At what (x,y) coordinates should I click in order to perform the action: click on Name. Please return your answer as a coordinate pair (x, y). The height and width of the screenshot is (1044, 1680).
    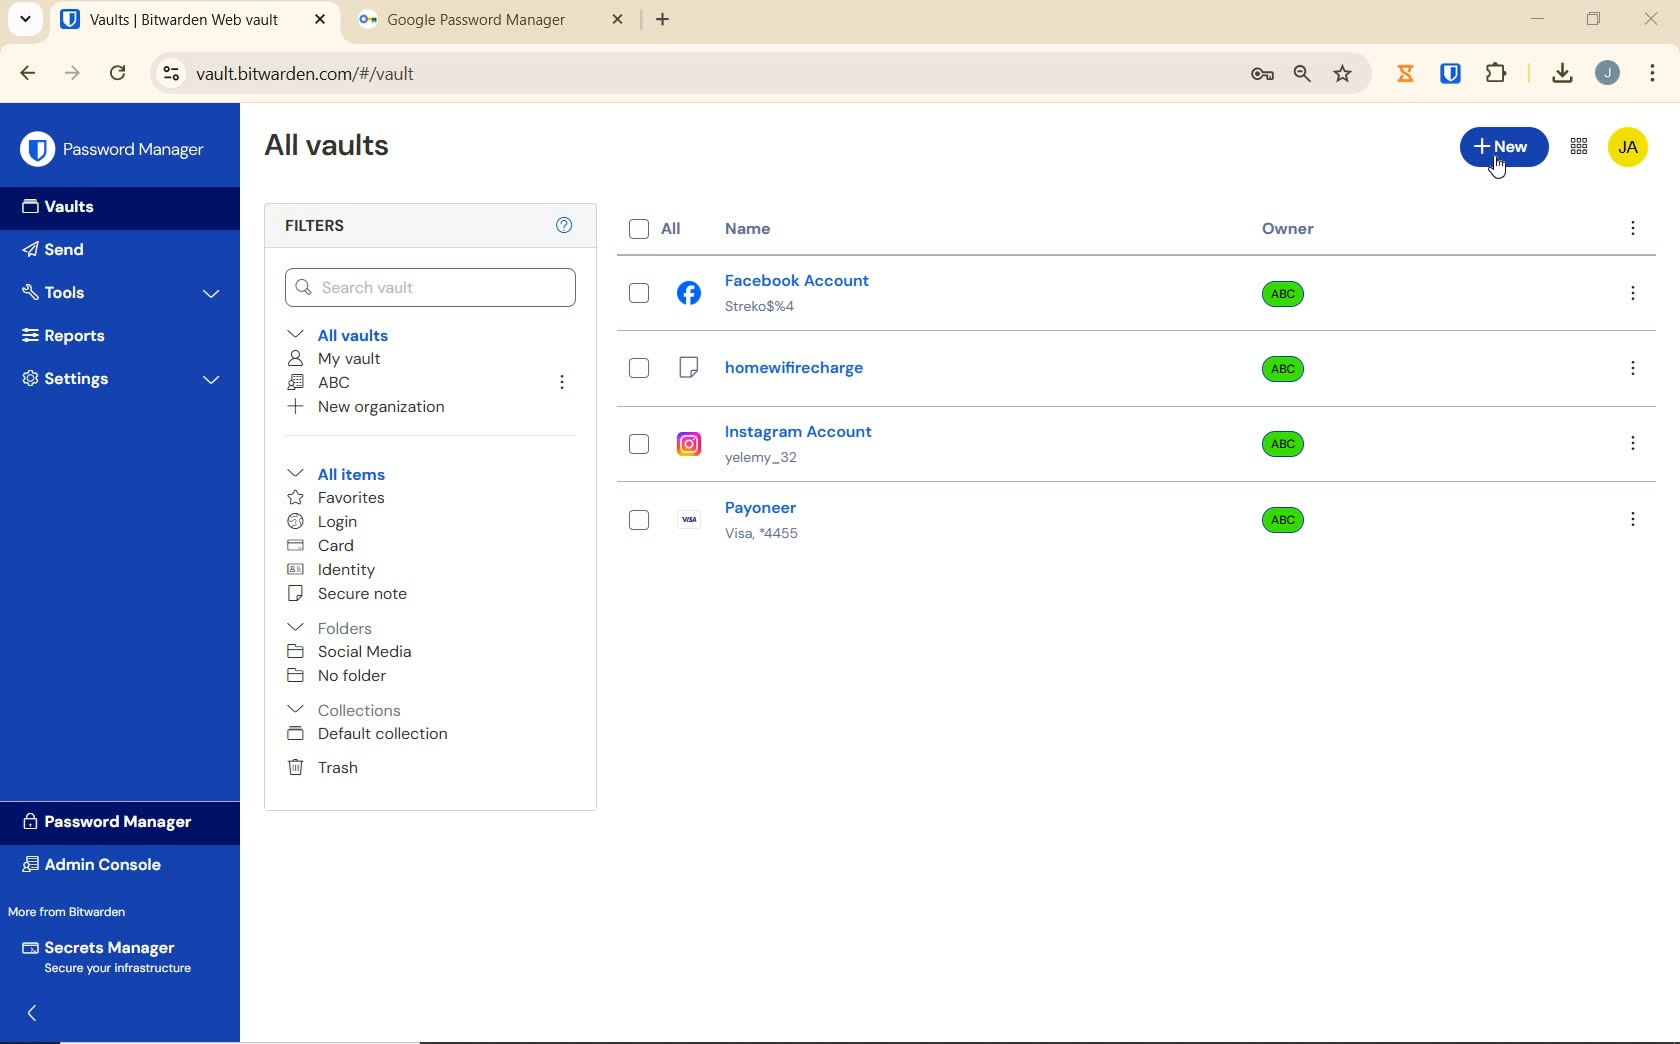
    Looking at the image, I should click on (755, 230).